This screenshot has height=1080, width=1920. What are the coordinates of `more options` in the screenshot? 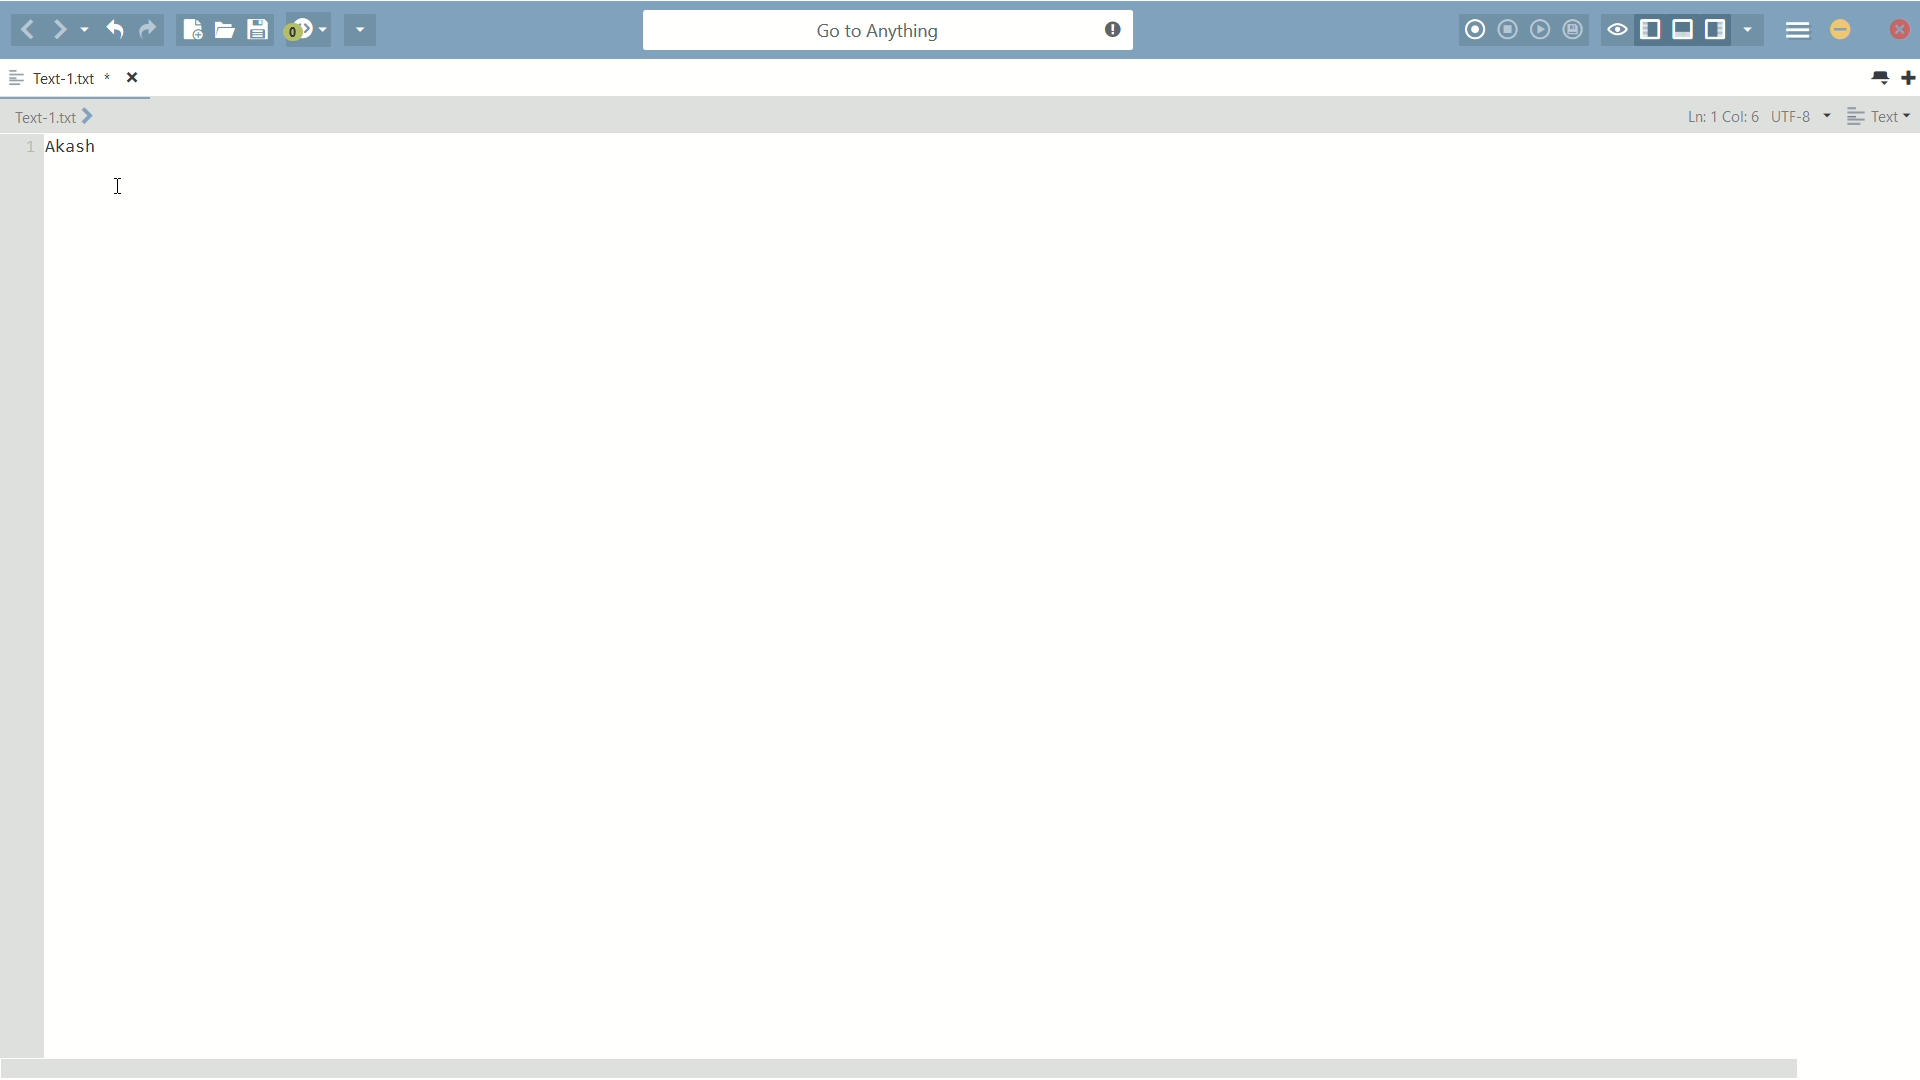 It's located at (16, 74).